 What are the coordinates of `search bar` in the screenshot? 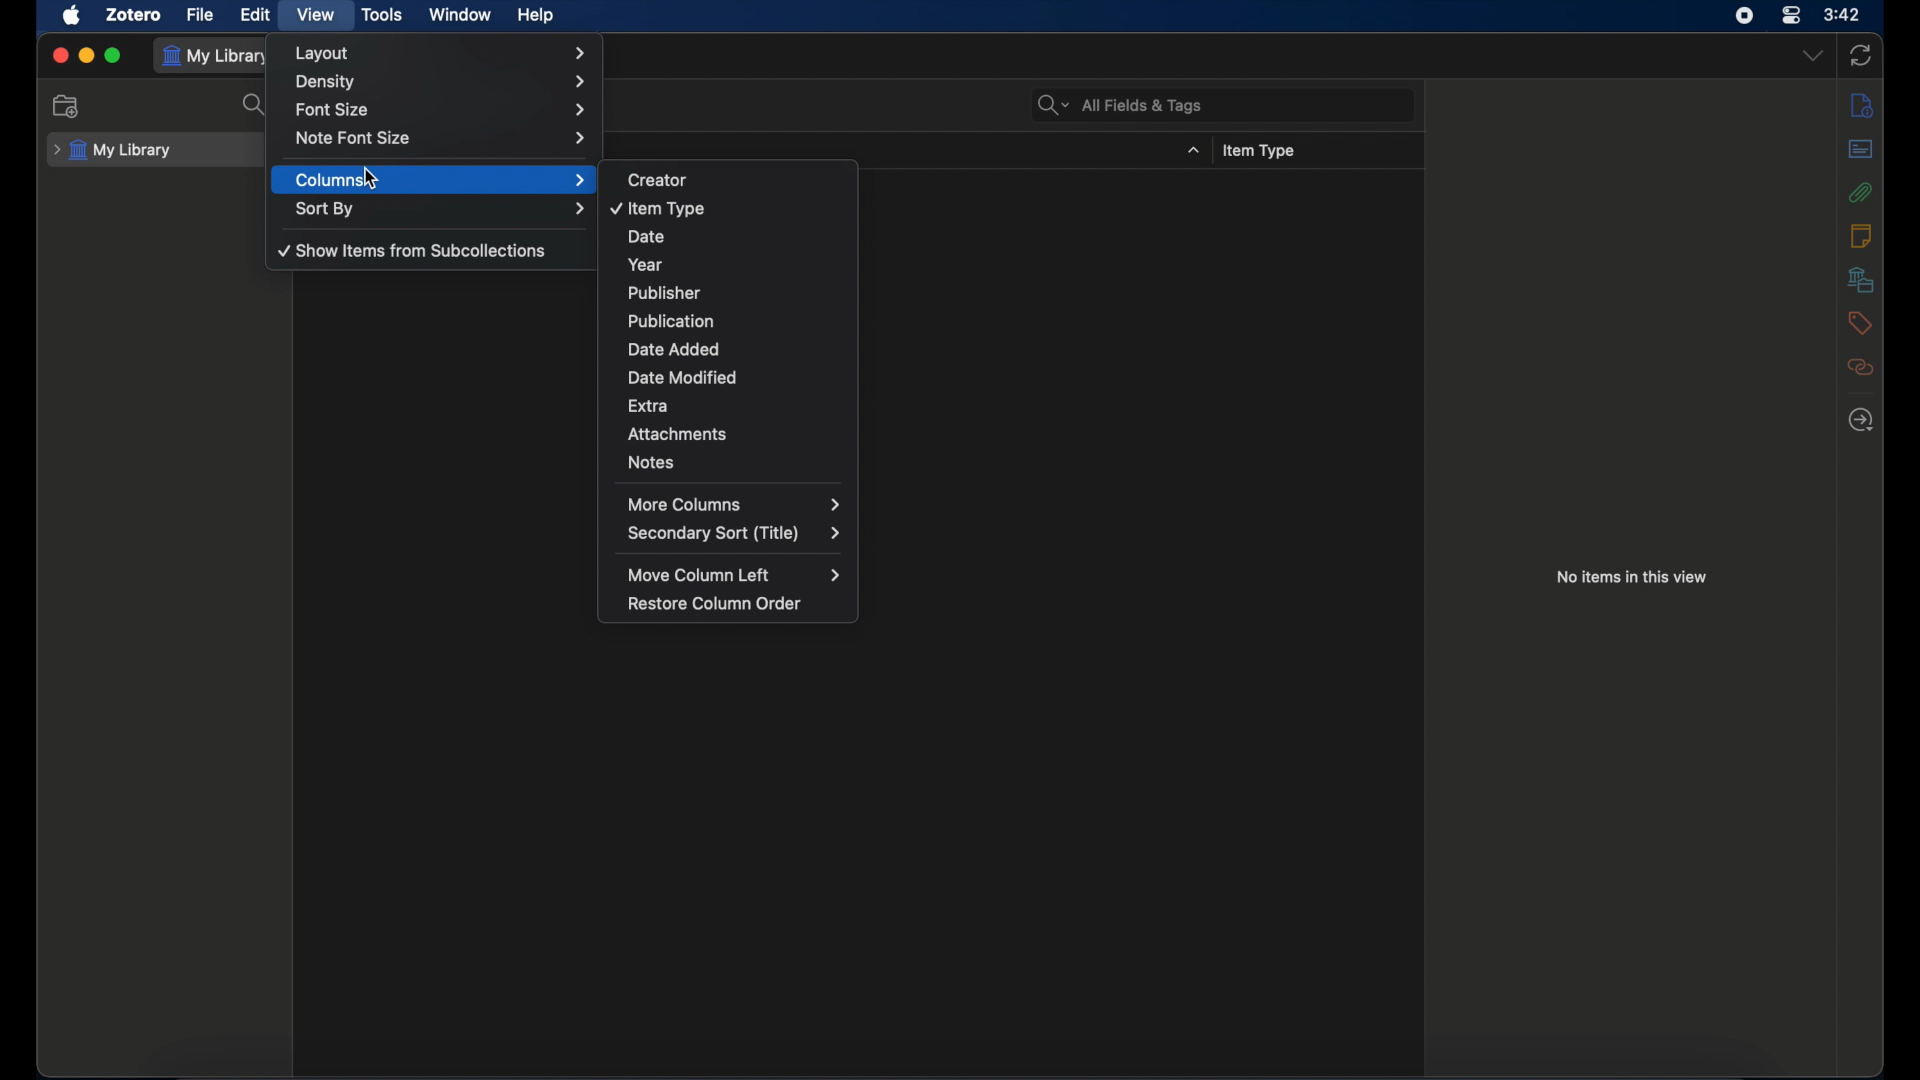 It's located at (1121, 106).